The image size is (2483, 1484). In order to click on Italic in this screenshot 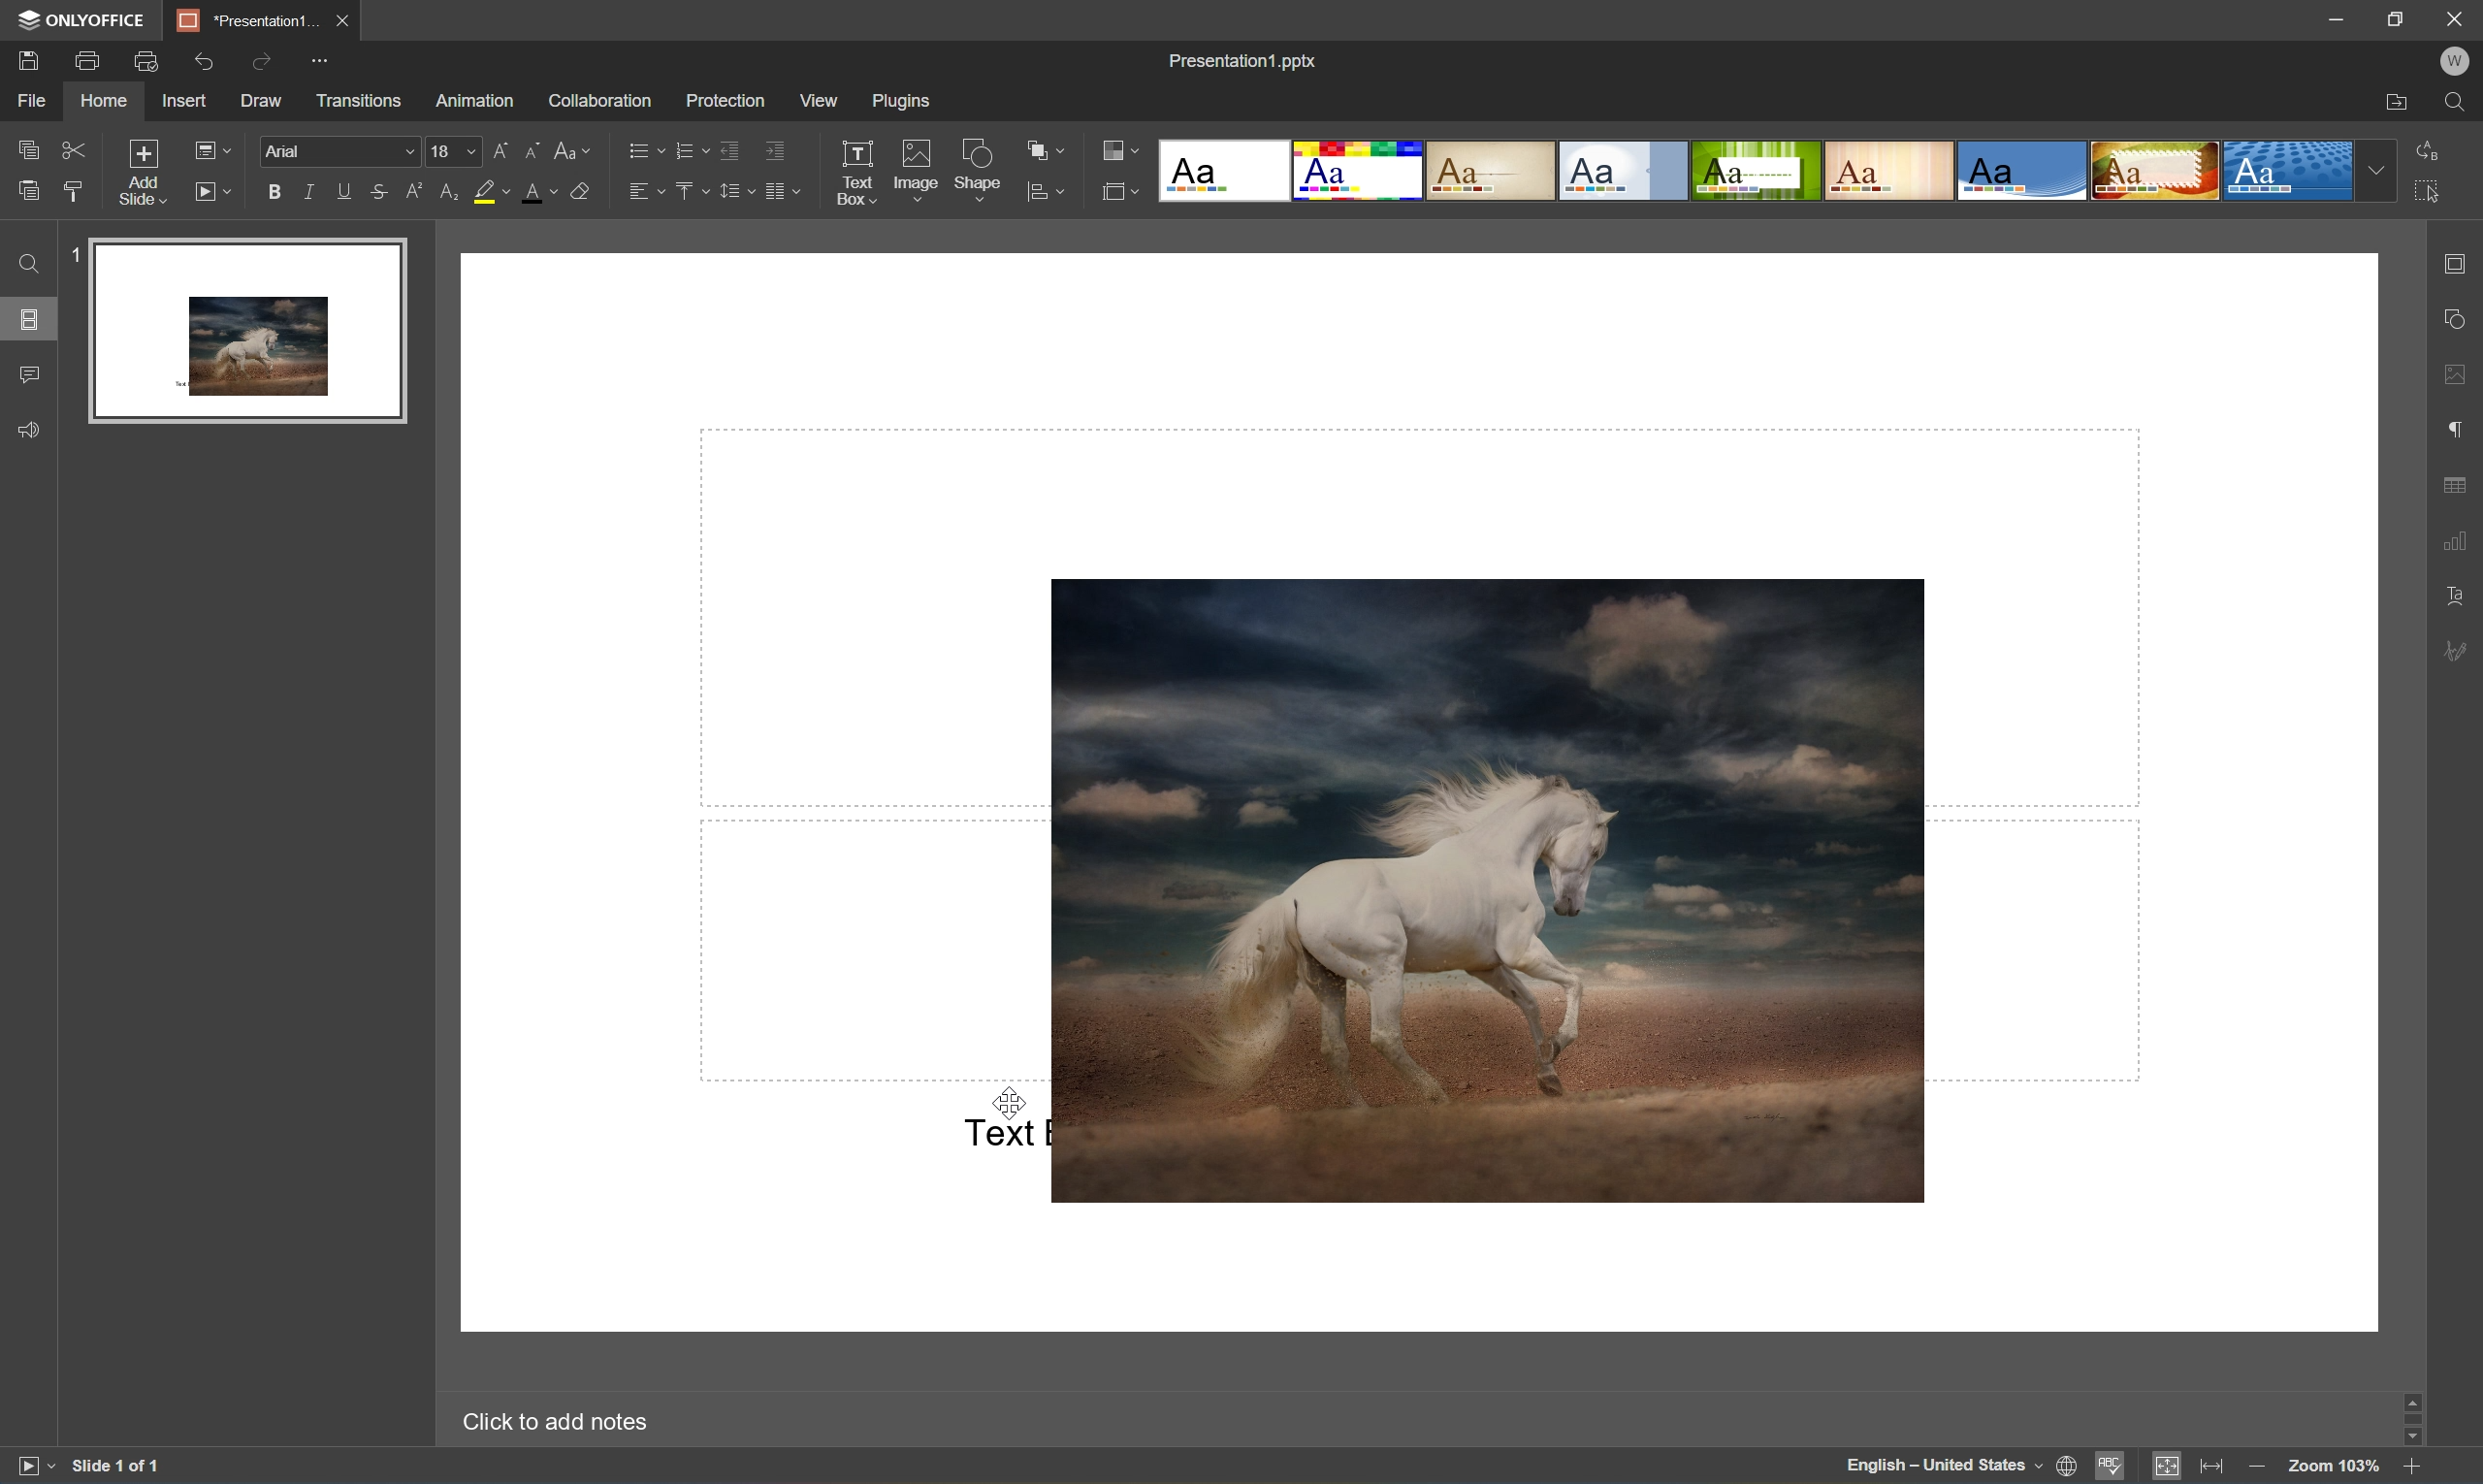, I will do `click(309, 192)`.